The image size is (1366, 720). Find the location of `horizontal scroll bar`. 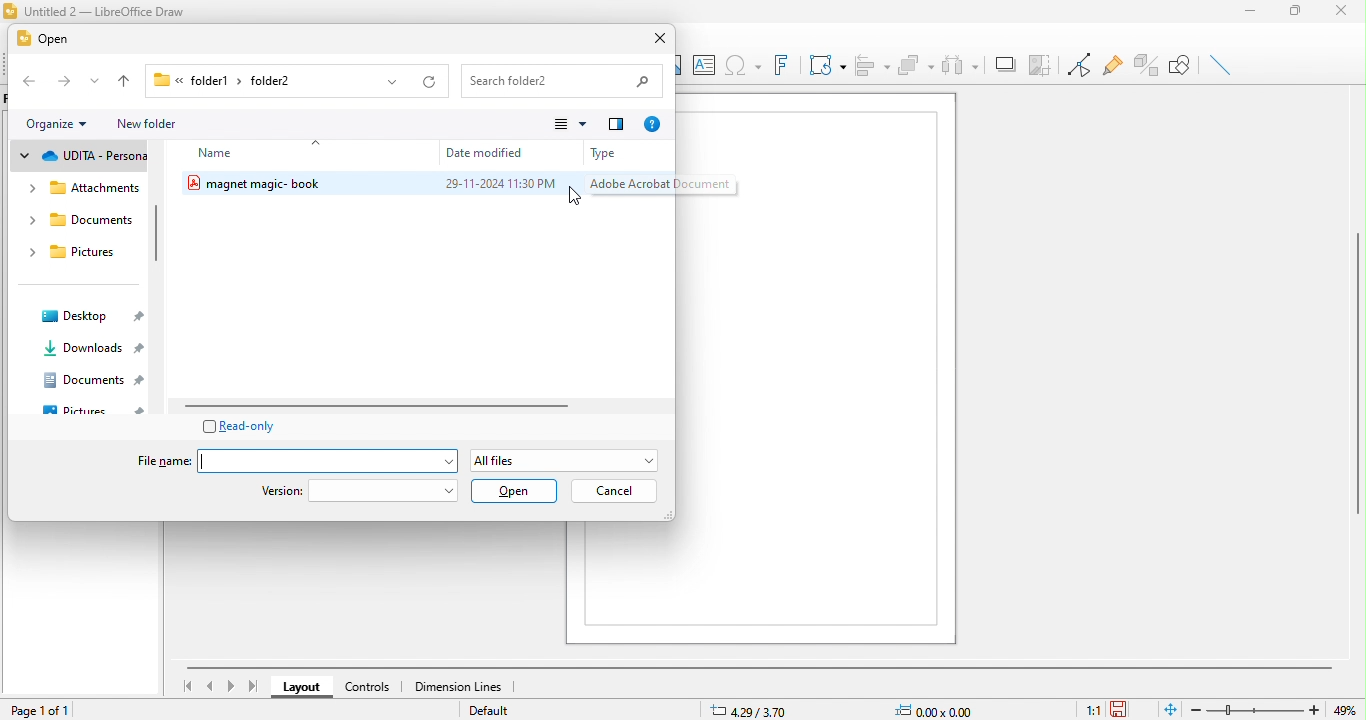

horizontal scroll bar is located at coordinates (393, 406).